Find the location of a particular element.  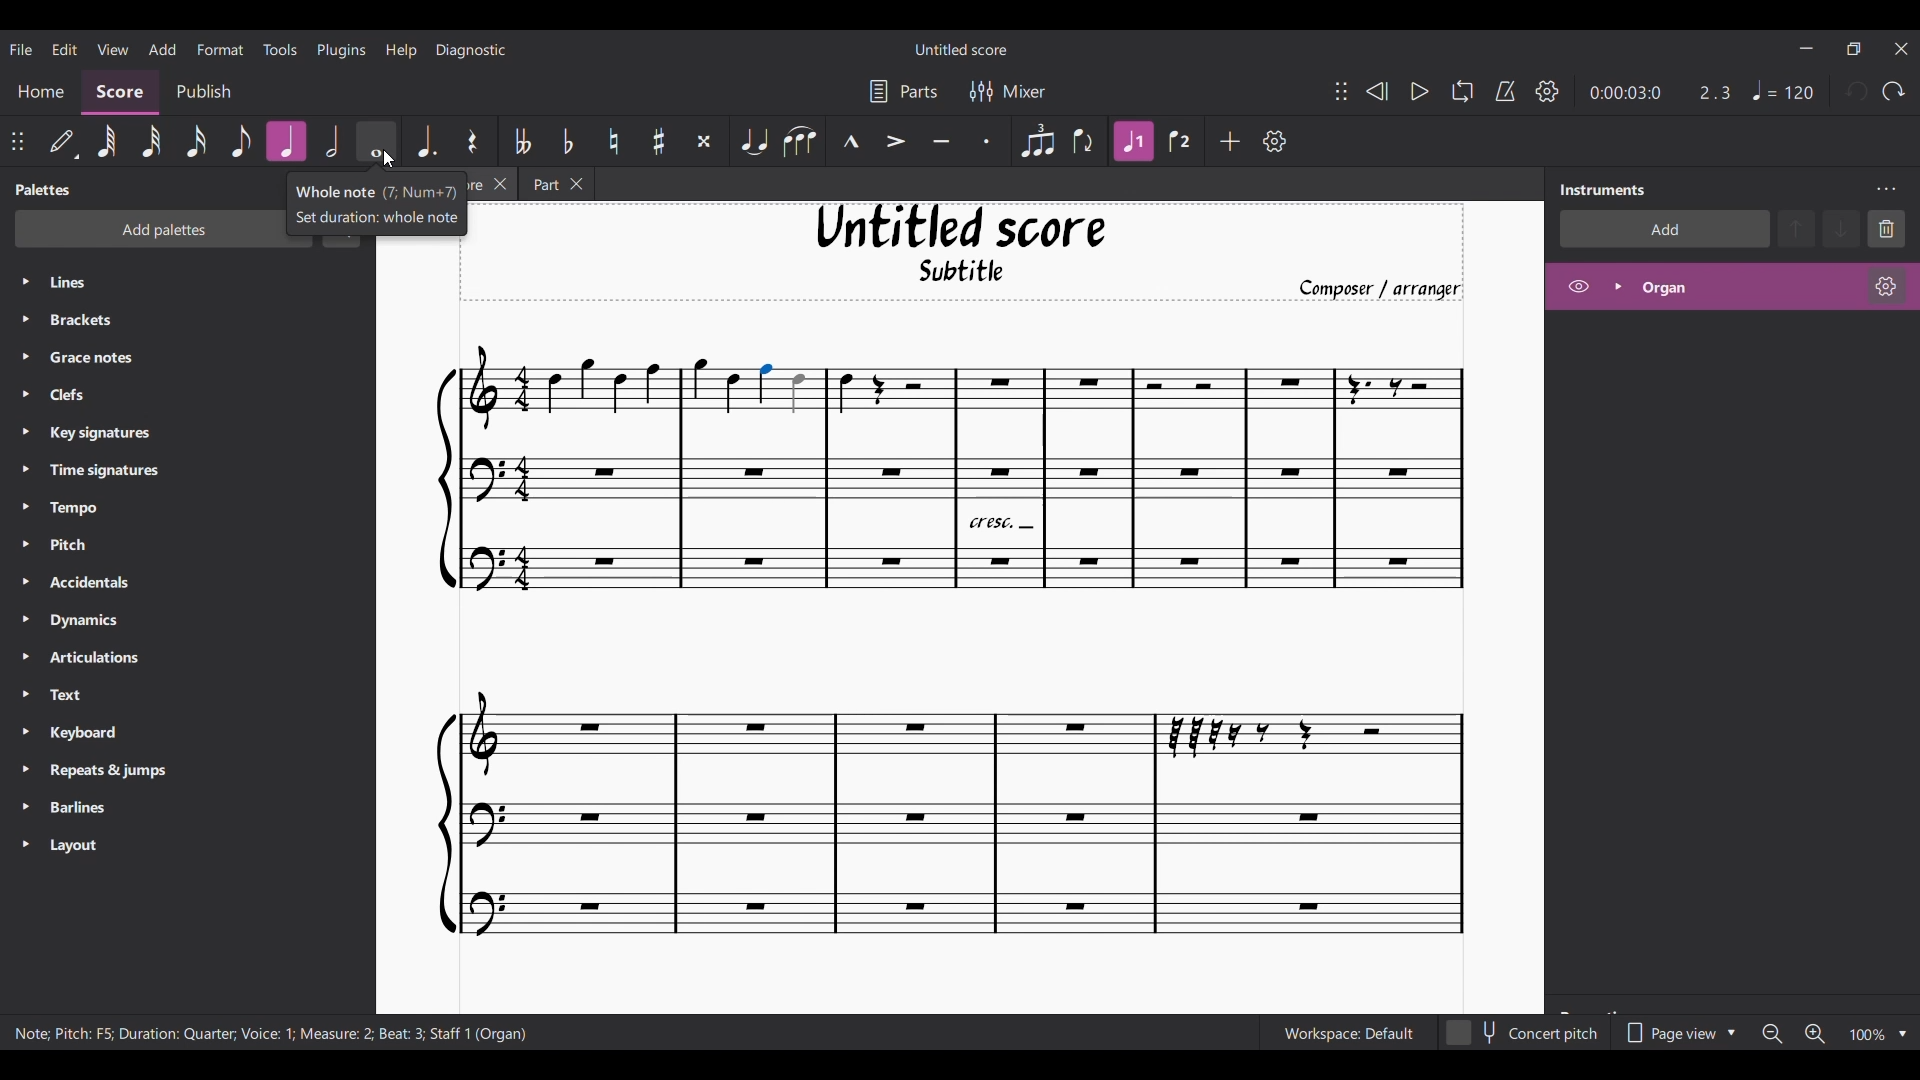

Score title is located at coordinates (961, 49).